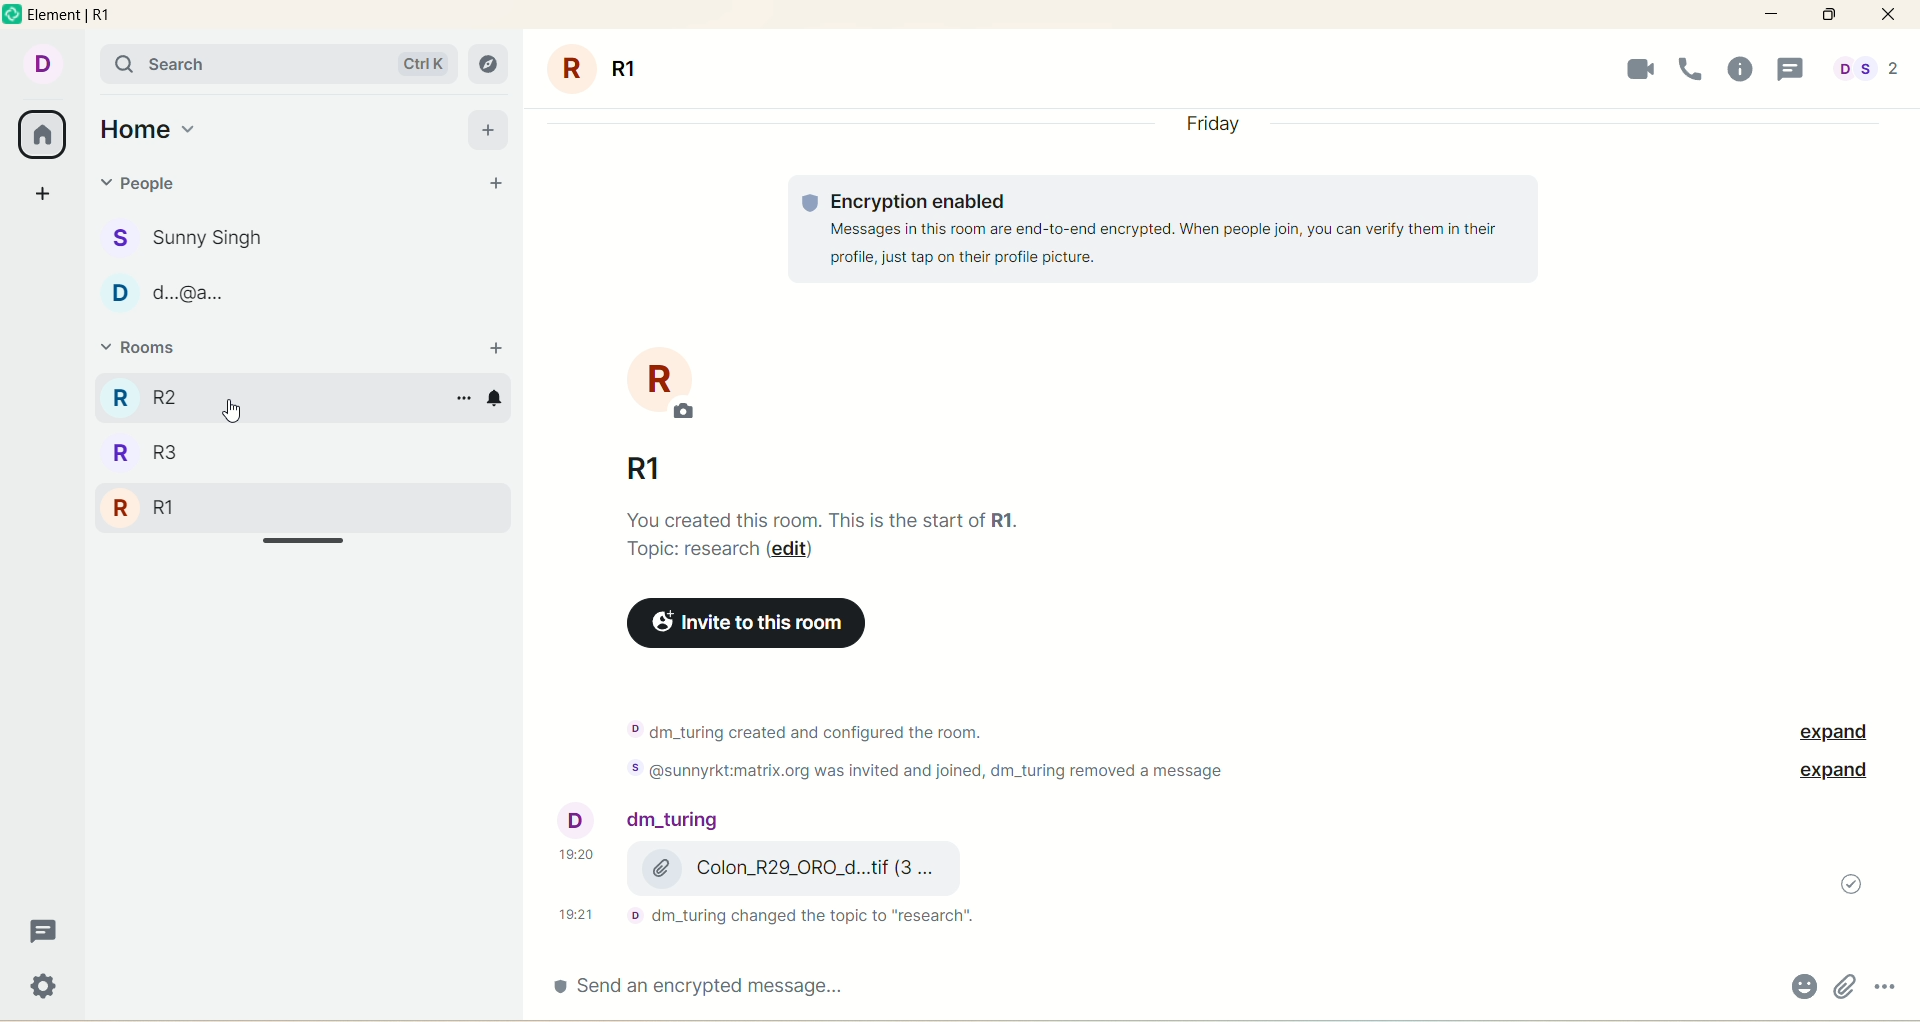 The height and width of the screenshot is (1022, 1920). I want to click on R1, so click(151, 510).